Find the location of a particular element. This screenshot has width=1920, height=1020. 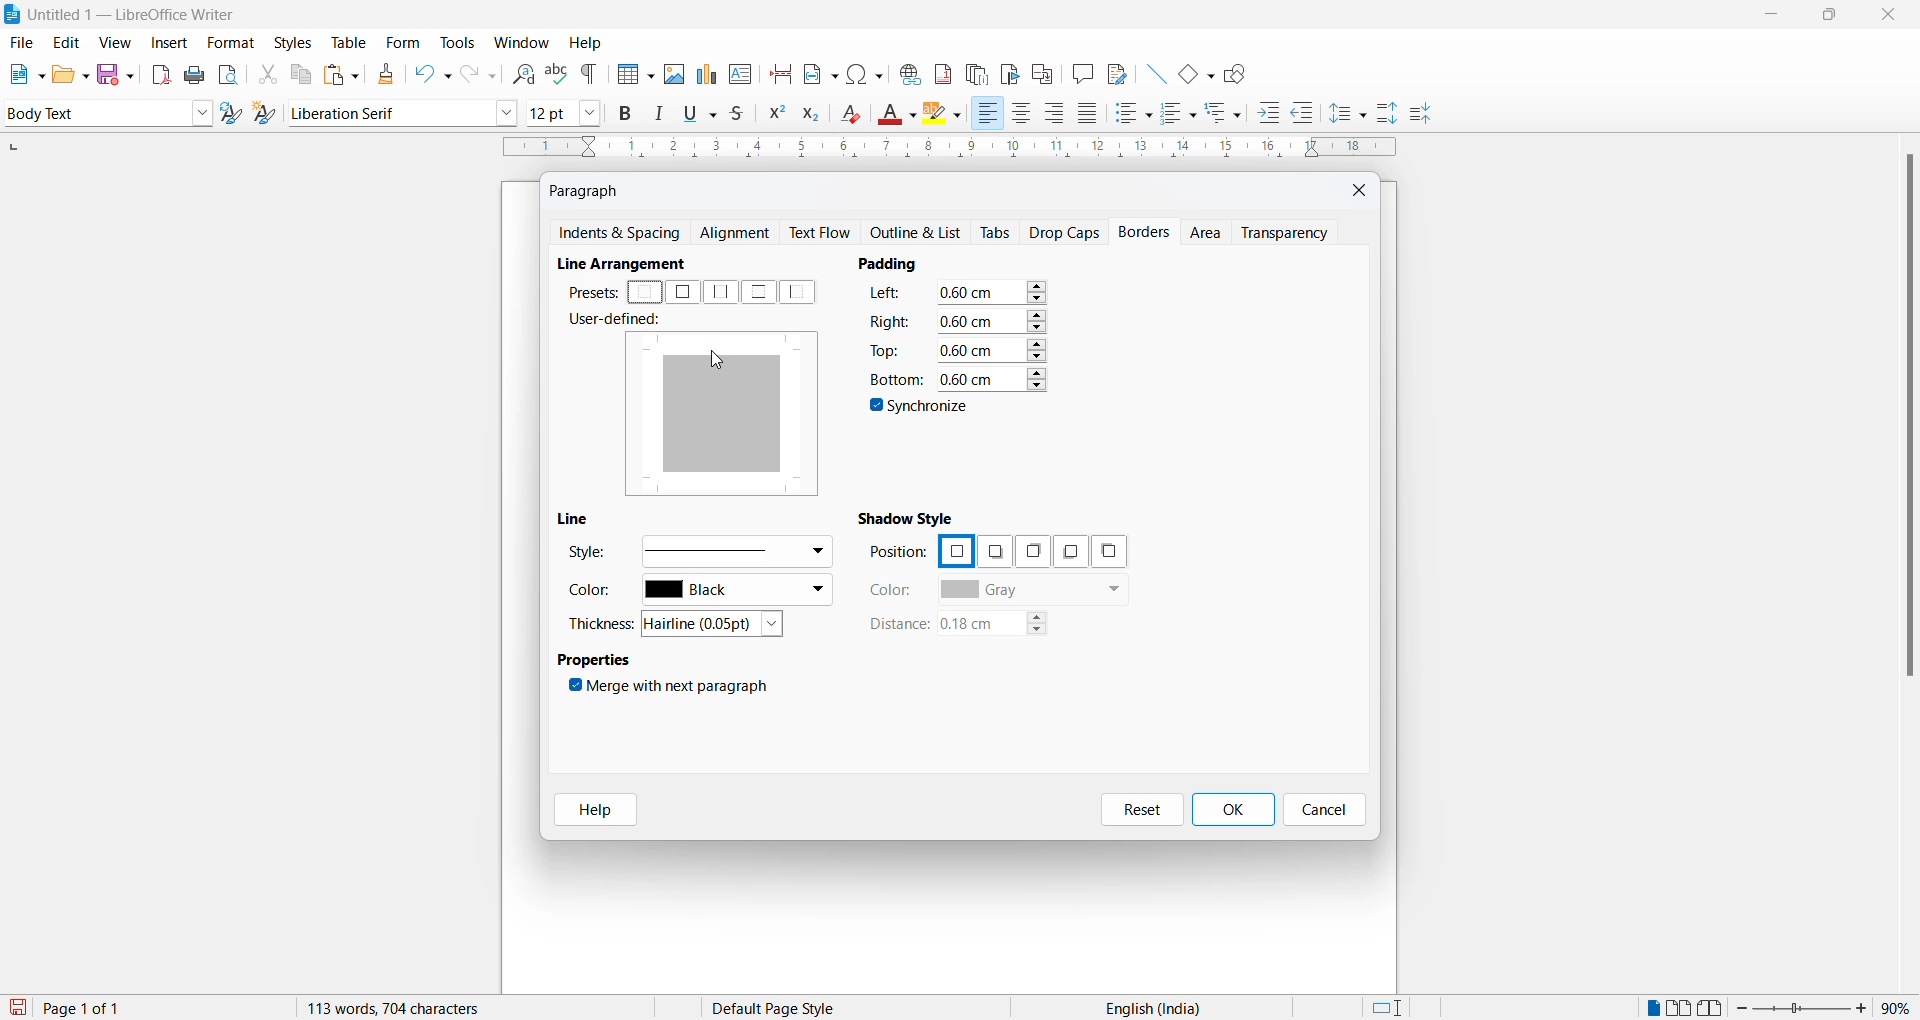

undo is located at coordinates (429, 74).